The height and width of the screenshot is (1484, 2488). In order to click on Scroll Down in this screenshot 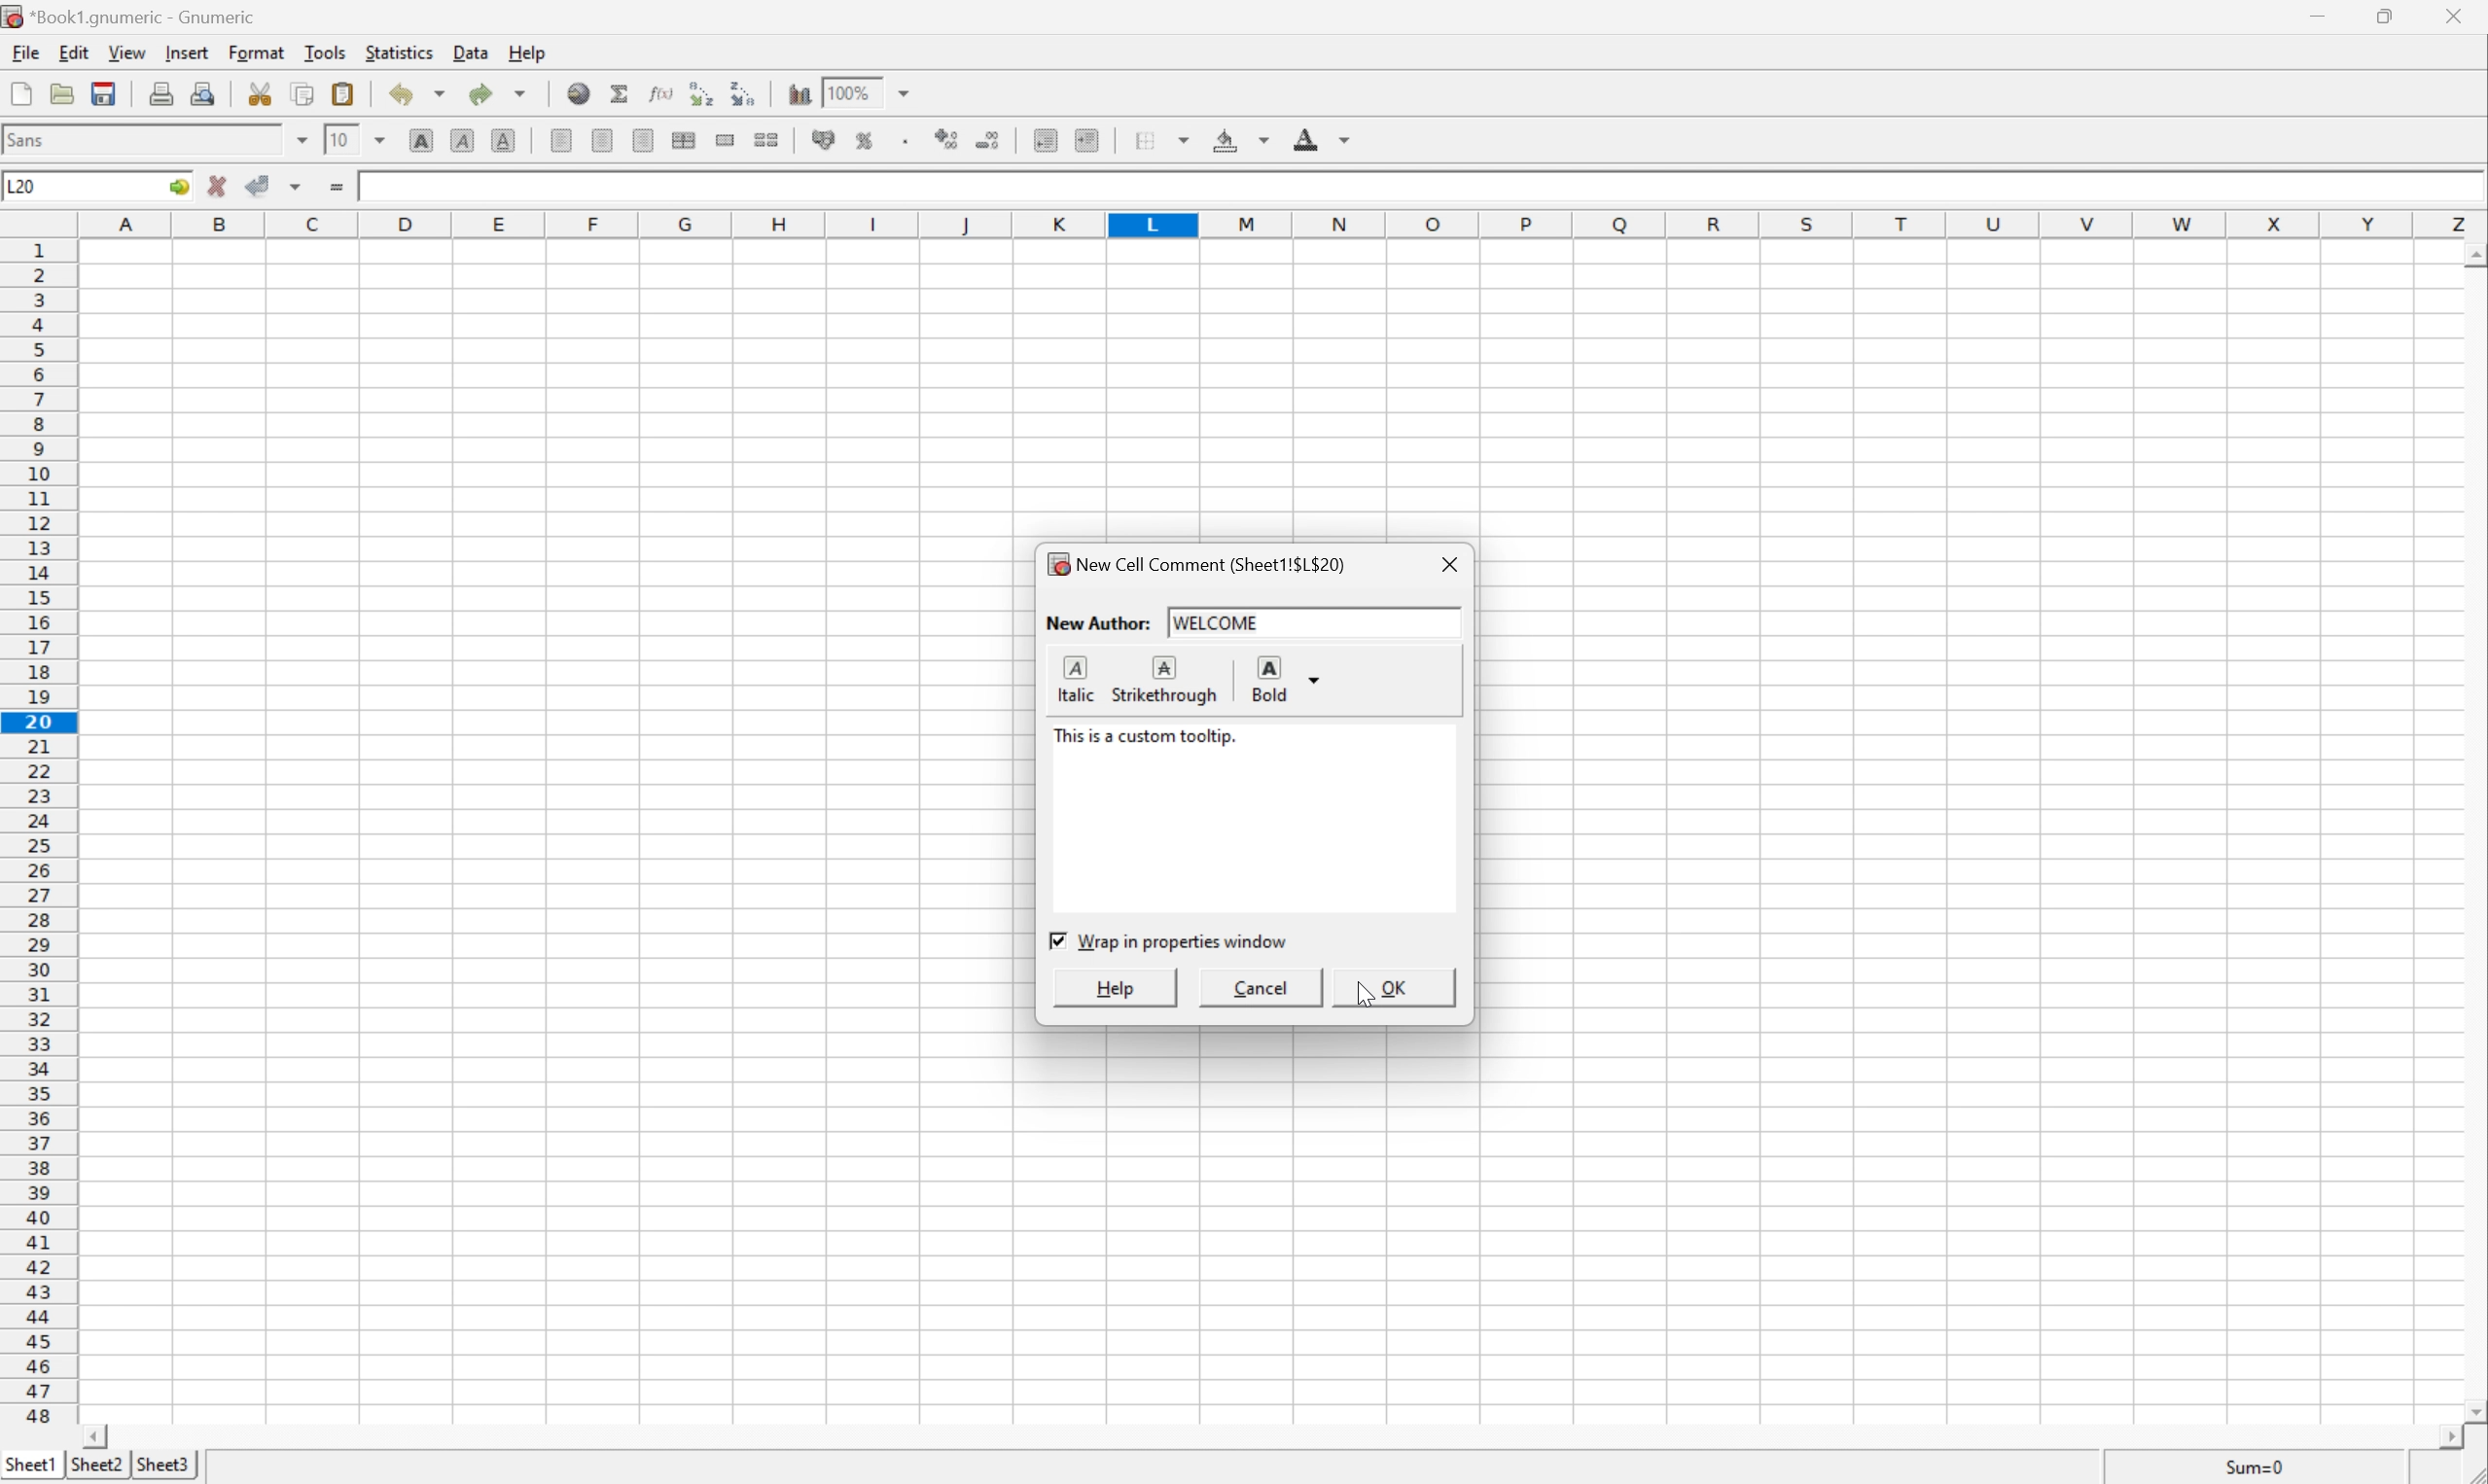, I will do `click(2471, 1407)`.